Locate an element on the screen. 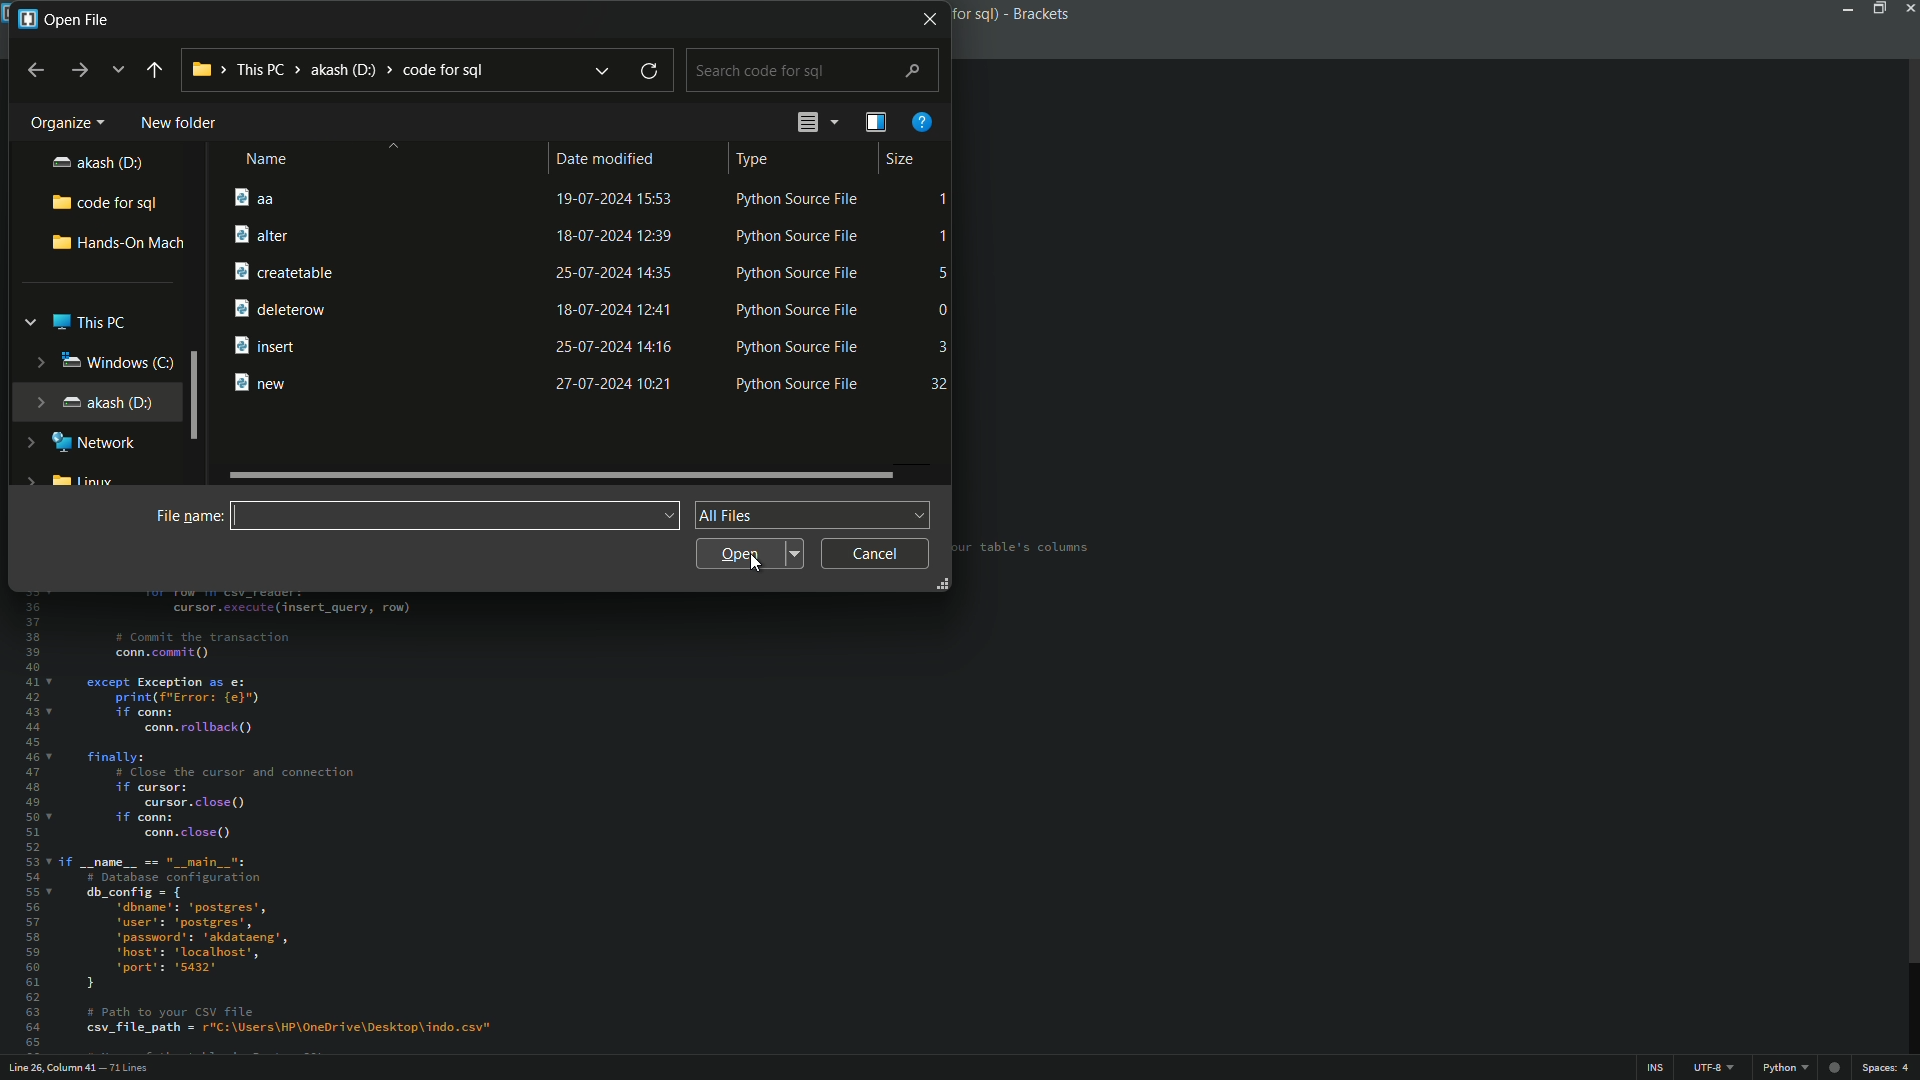 The width and height of the screenshot is (1920, 1080). alter is located at coordinates (262, 234).